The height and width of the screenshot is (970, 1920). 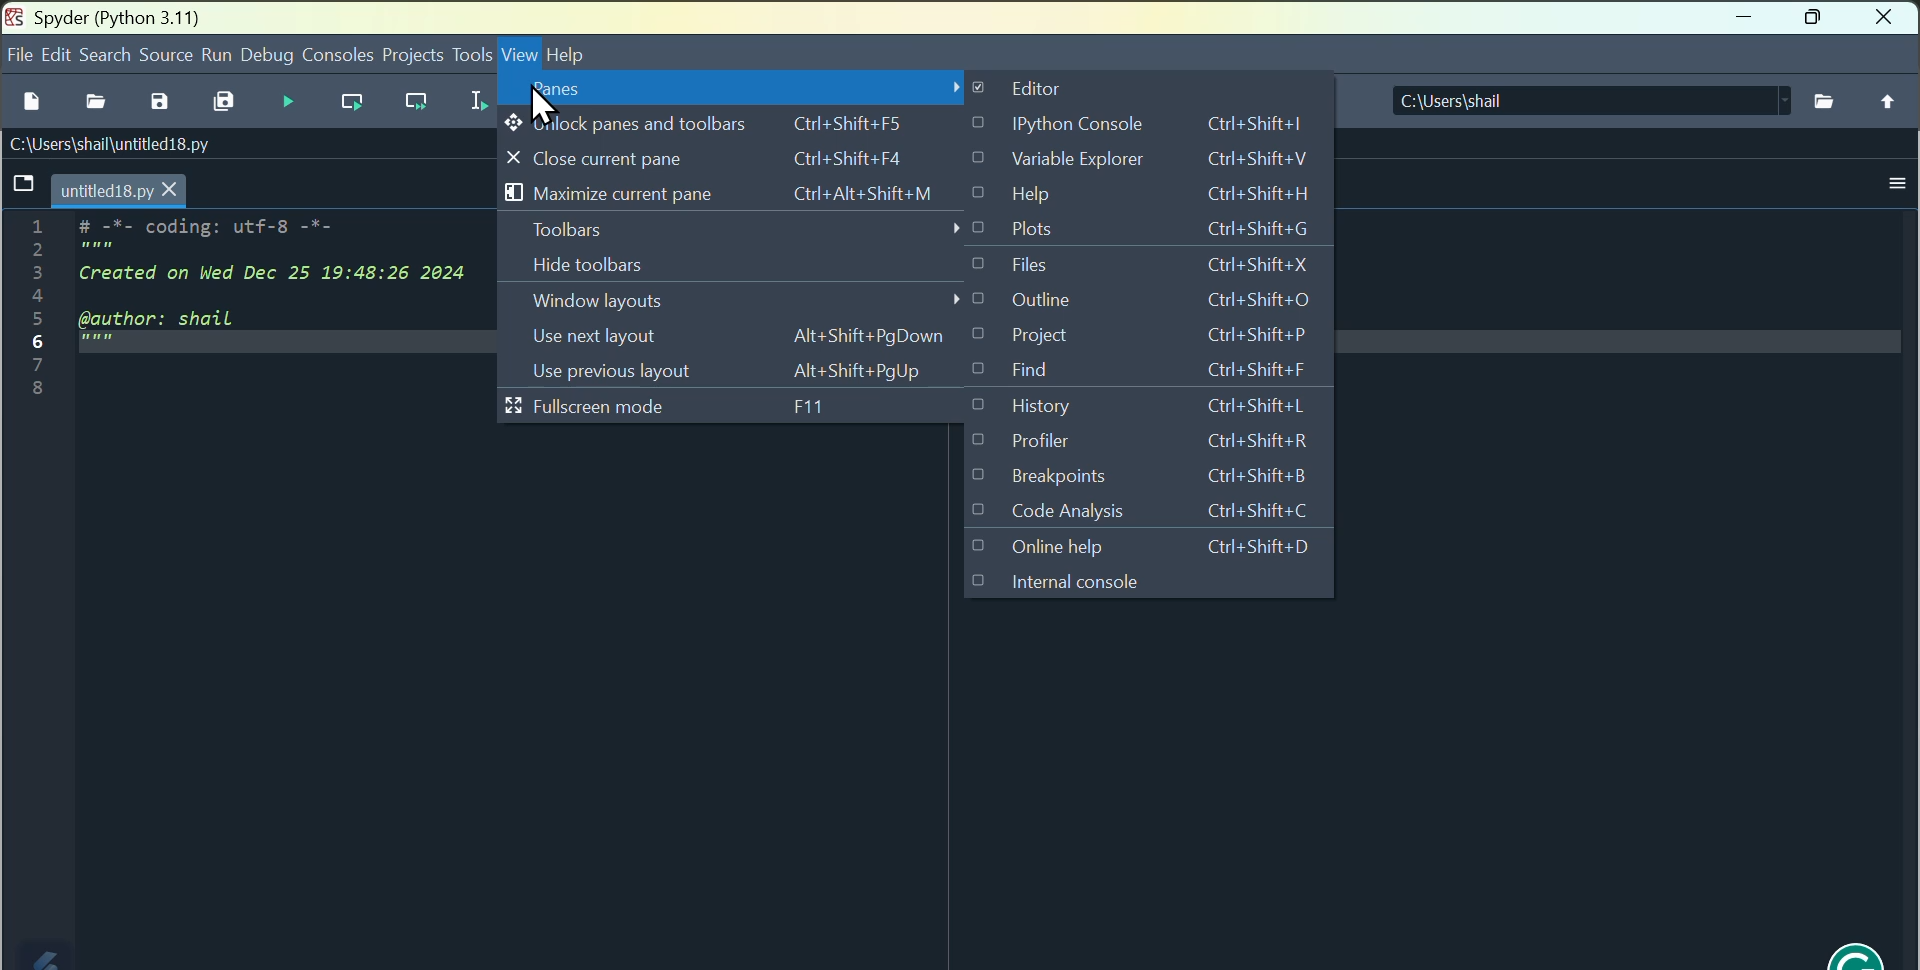 What do you see at coordinates (1162, 406) in the screenshot?
I see `History` at bounding box center [1162, 406].